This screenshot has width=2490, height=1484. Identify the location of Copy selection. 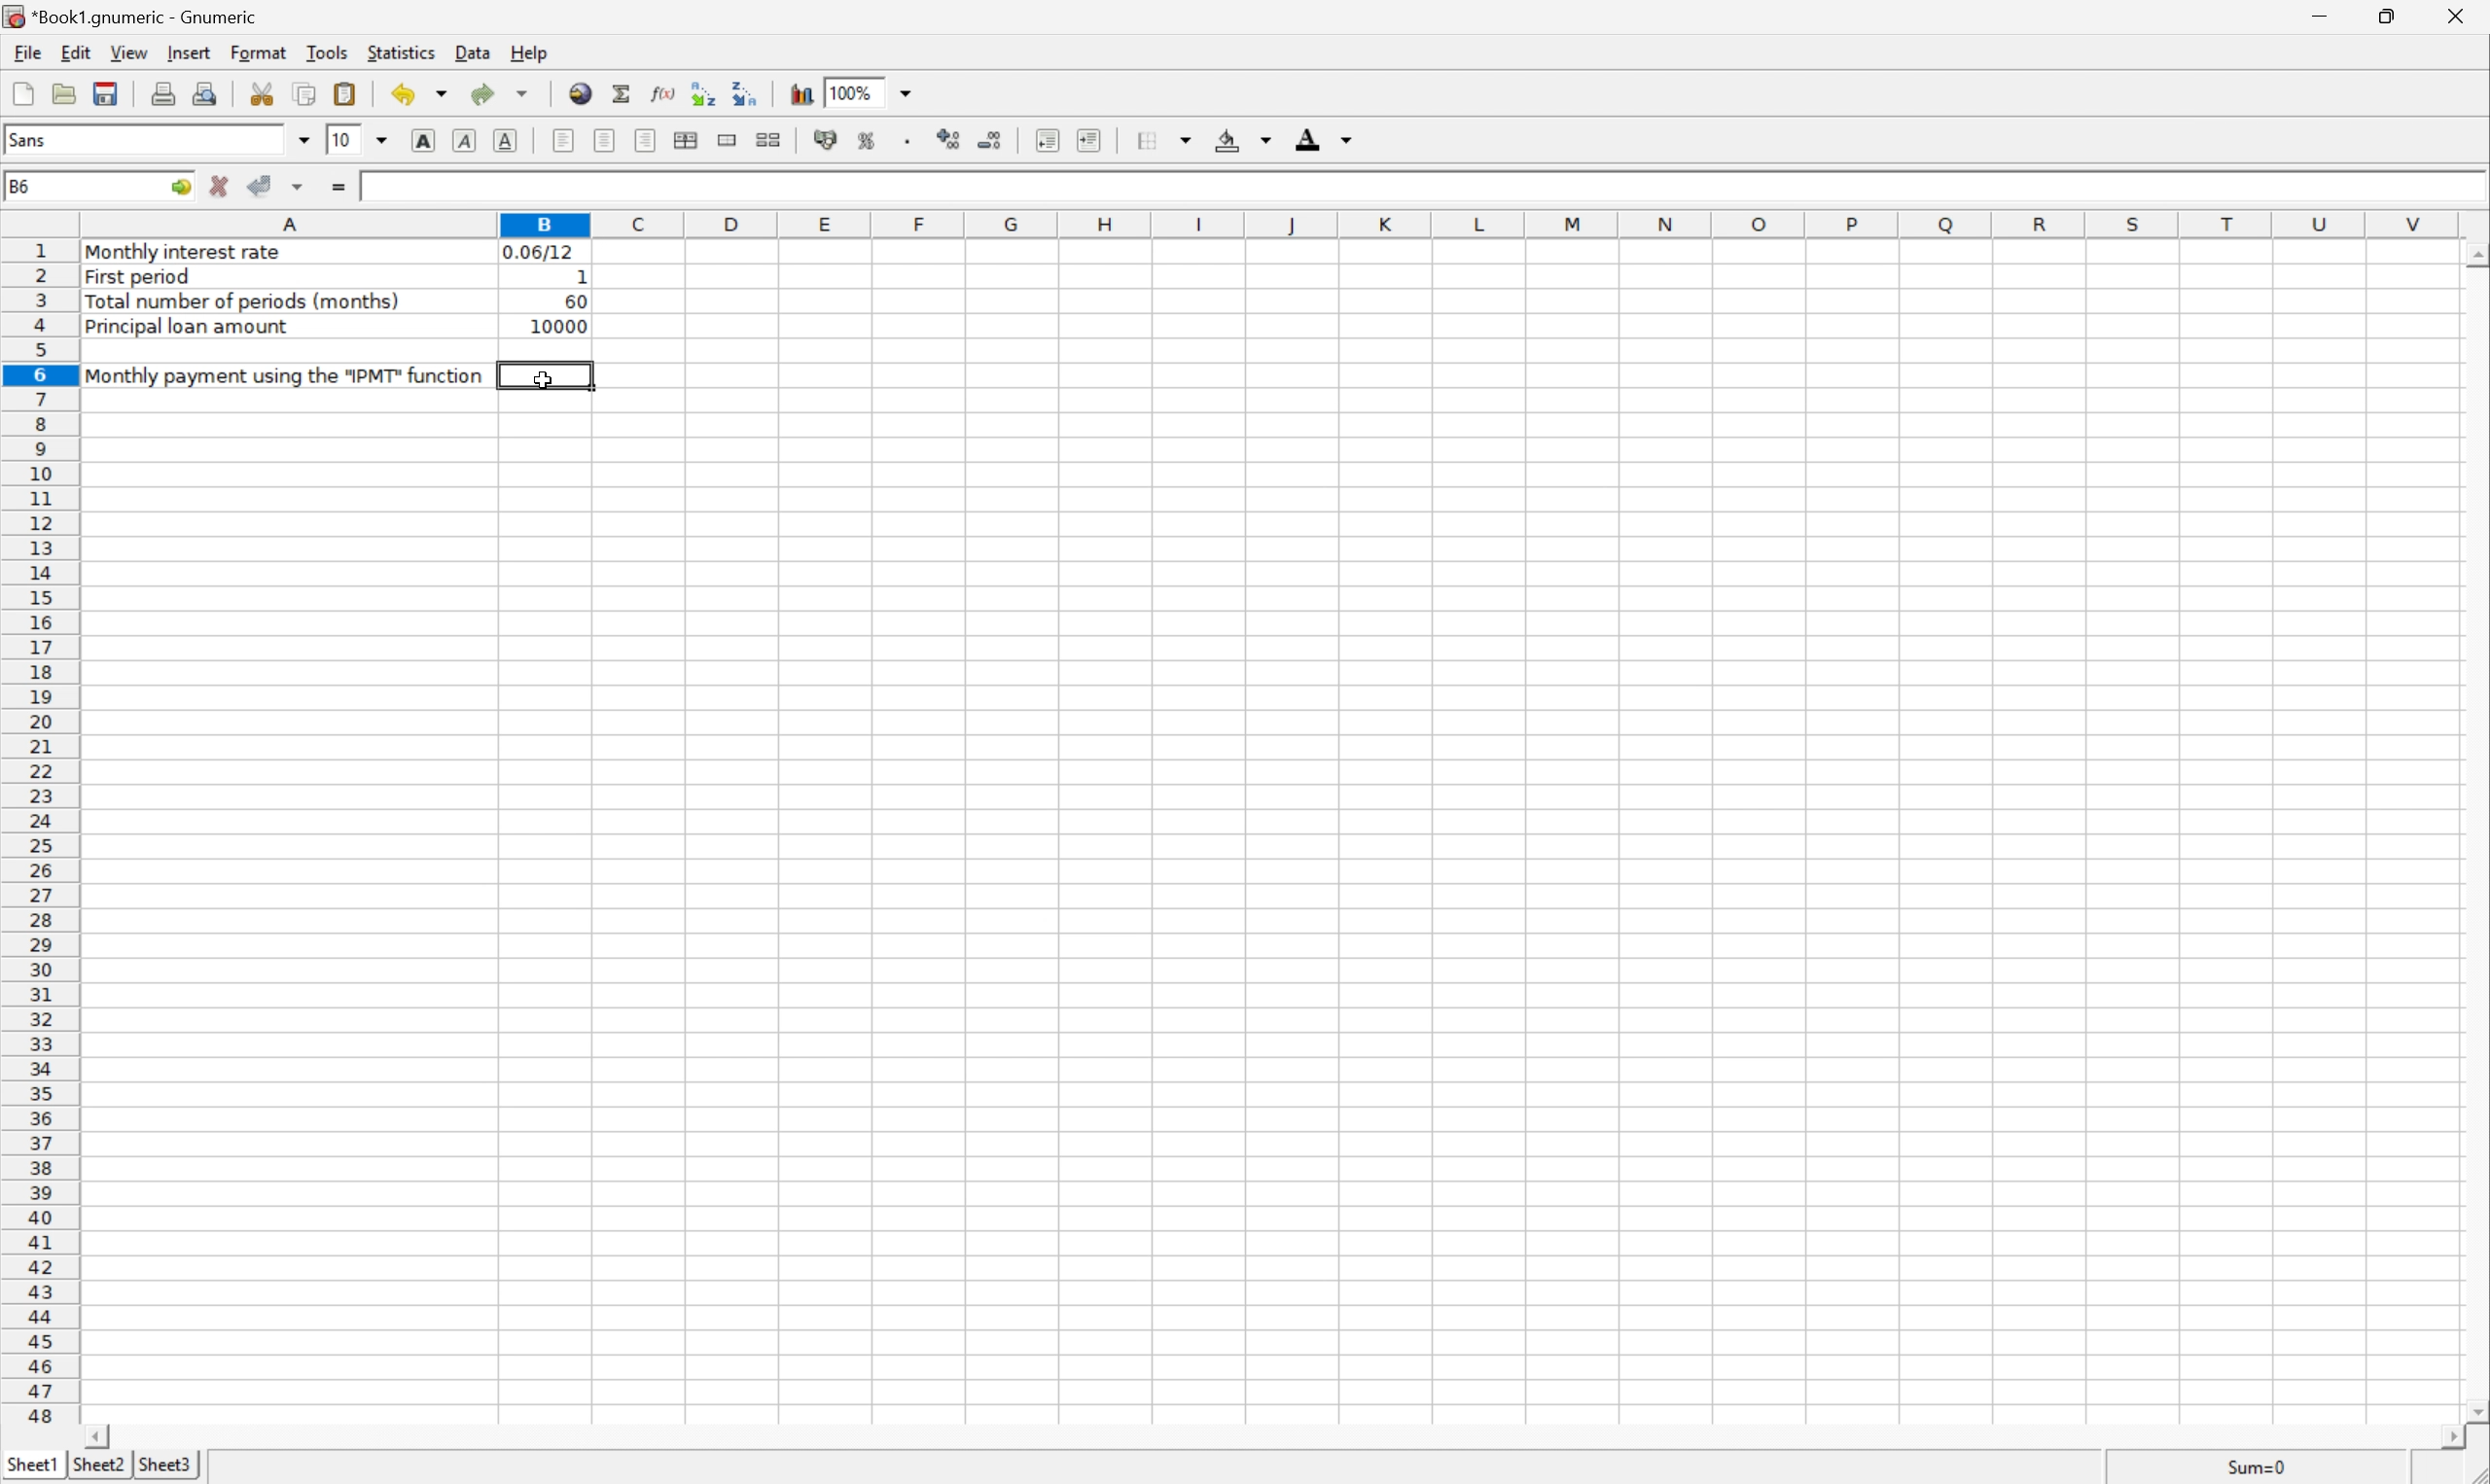
(308, 95).